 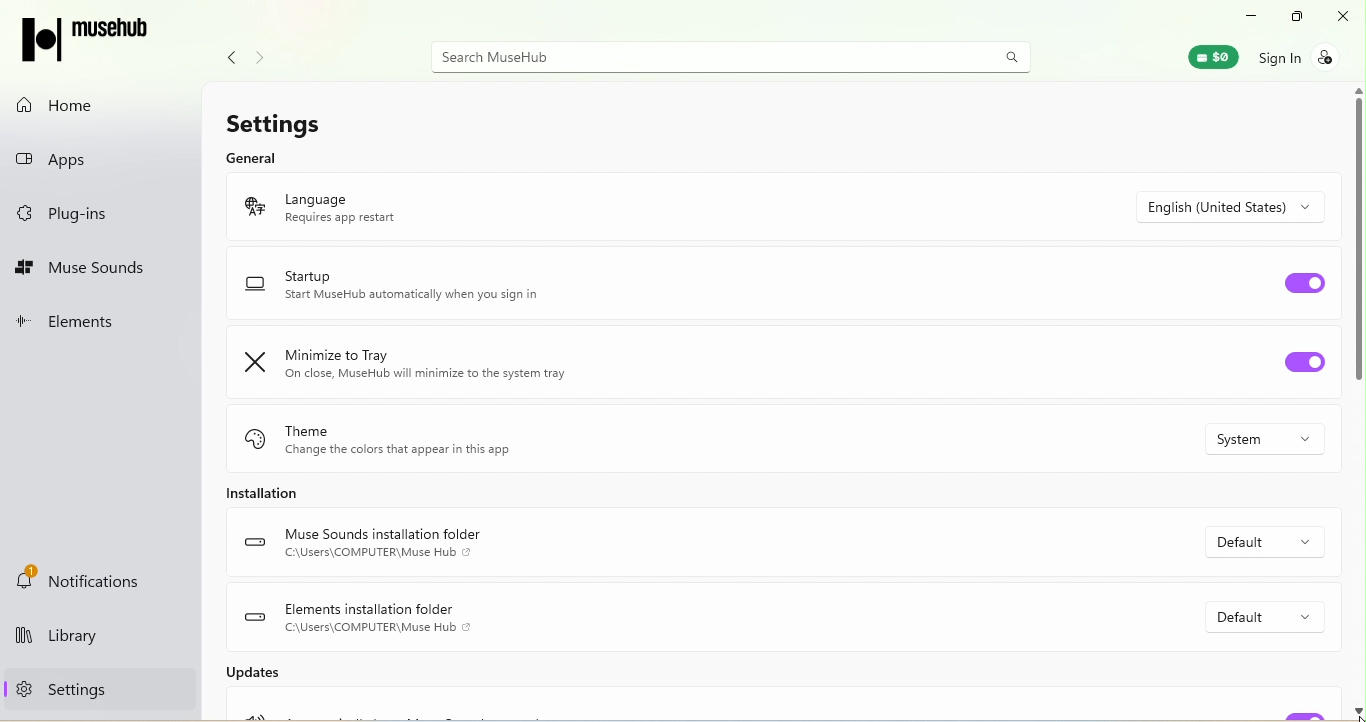 I want to click on ‘Change the colors that appear in this app, so click(x=399, y=451).